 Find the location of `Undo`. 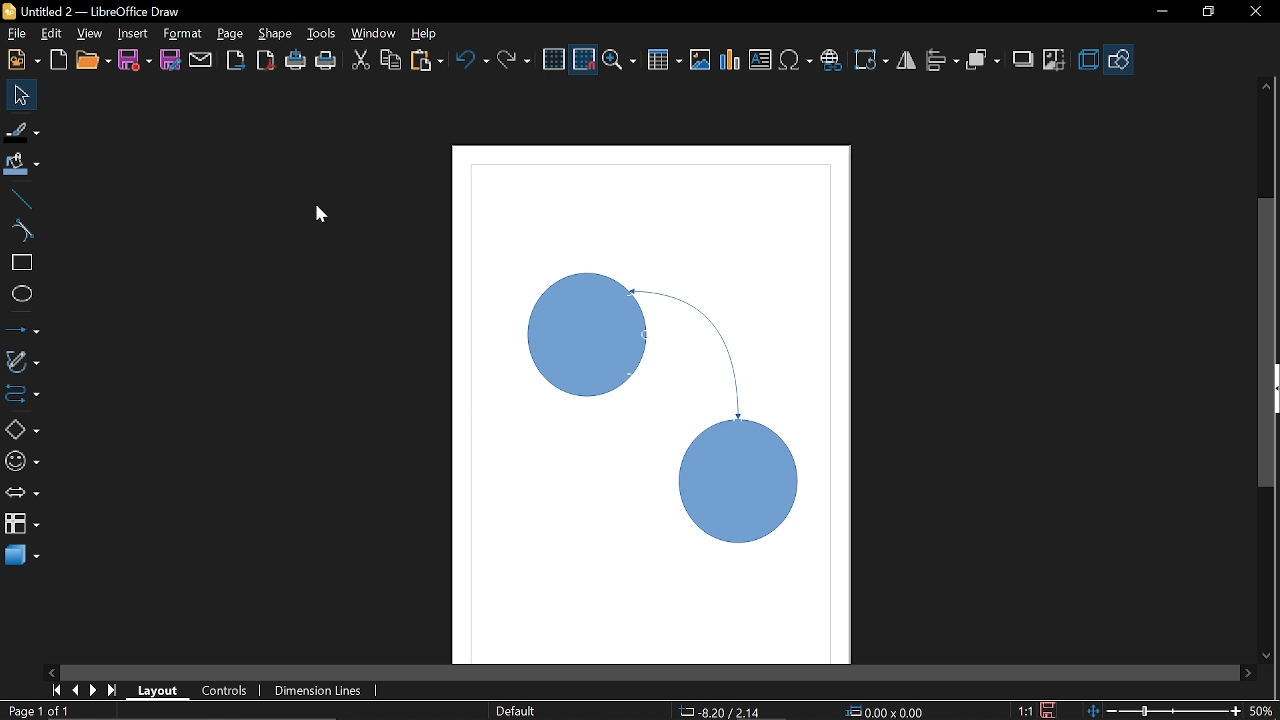

Undo is located at coordinates (472, 59).